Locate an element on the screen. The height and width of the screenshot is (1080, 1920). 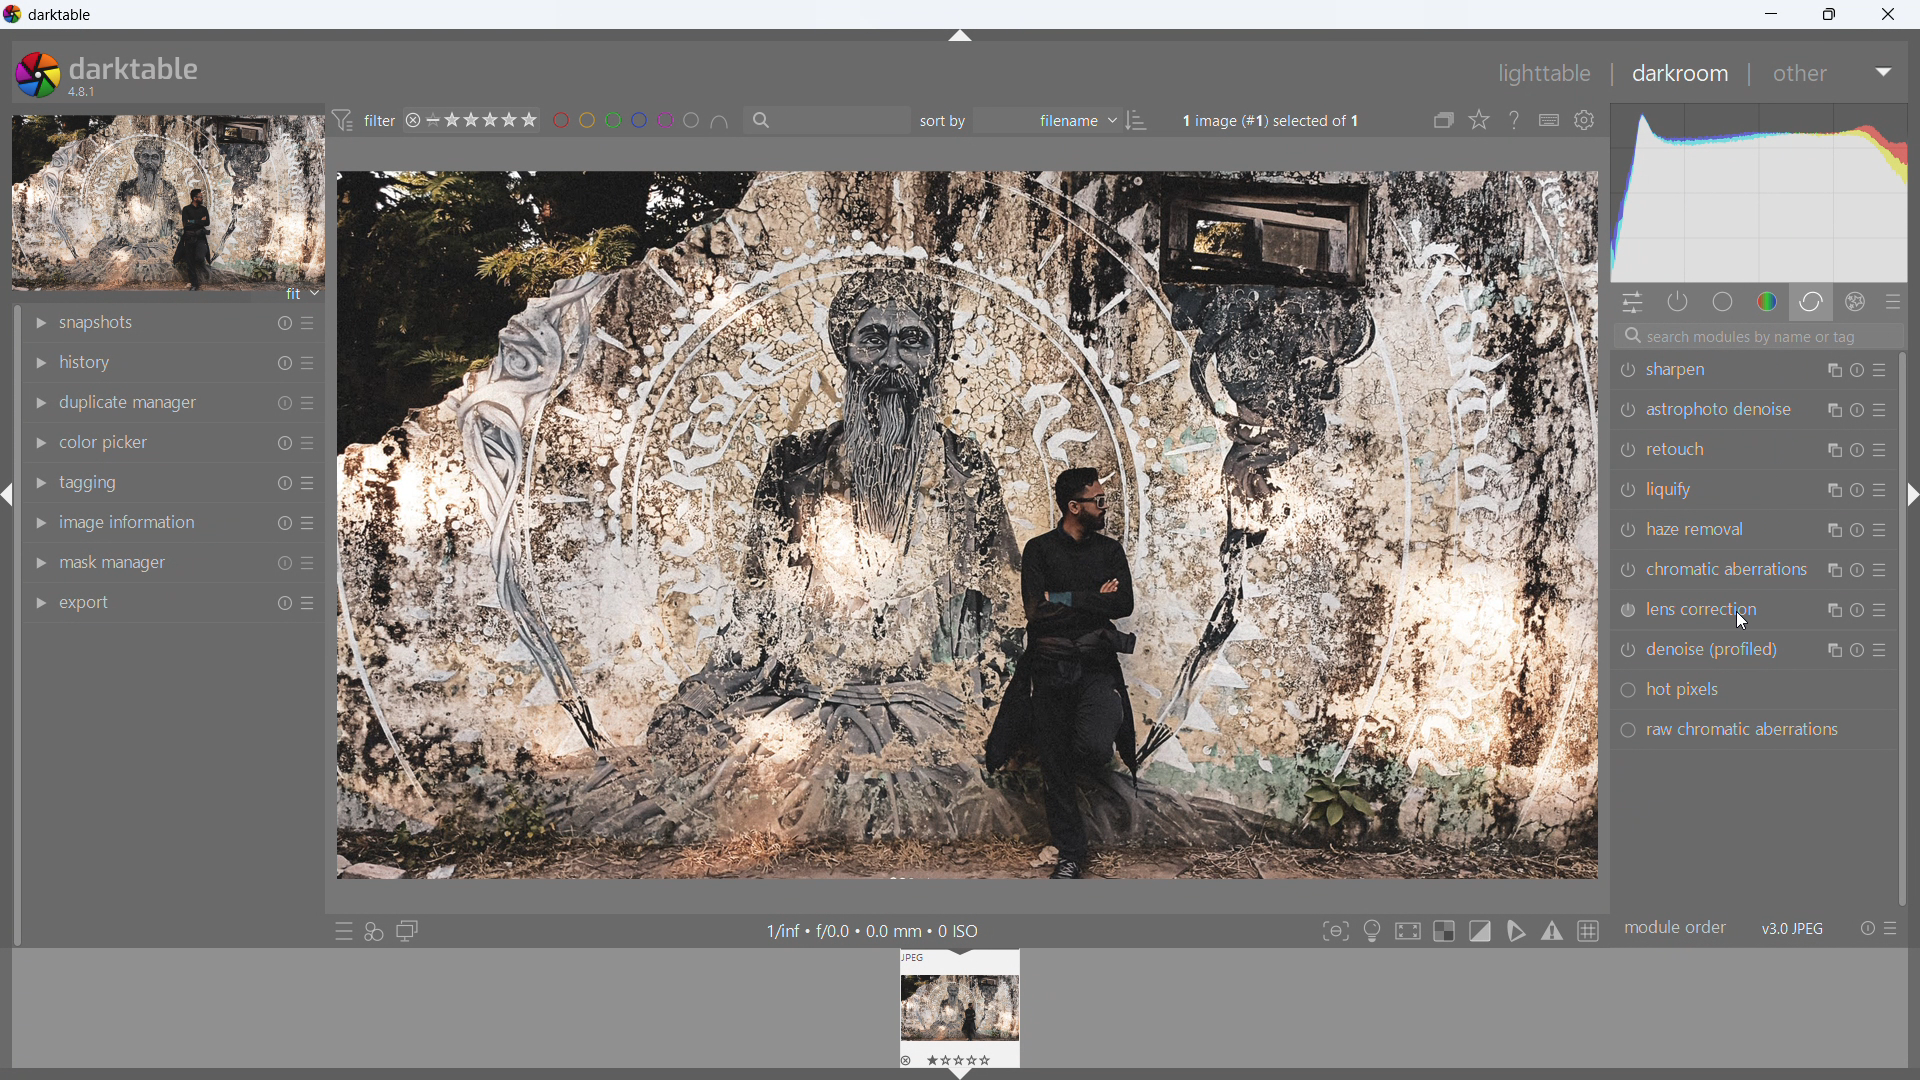
tagging is located at coordinates (93, 484).